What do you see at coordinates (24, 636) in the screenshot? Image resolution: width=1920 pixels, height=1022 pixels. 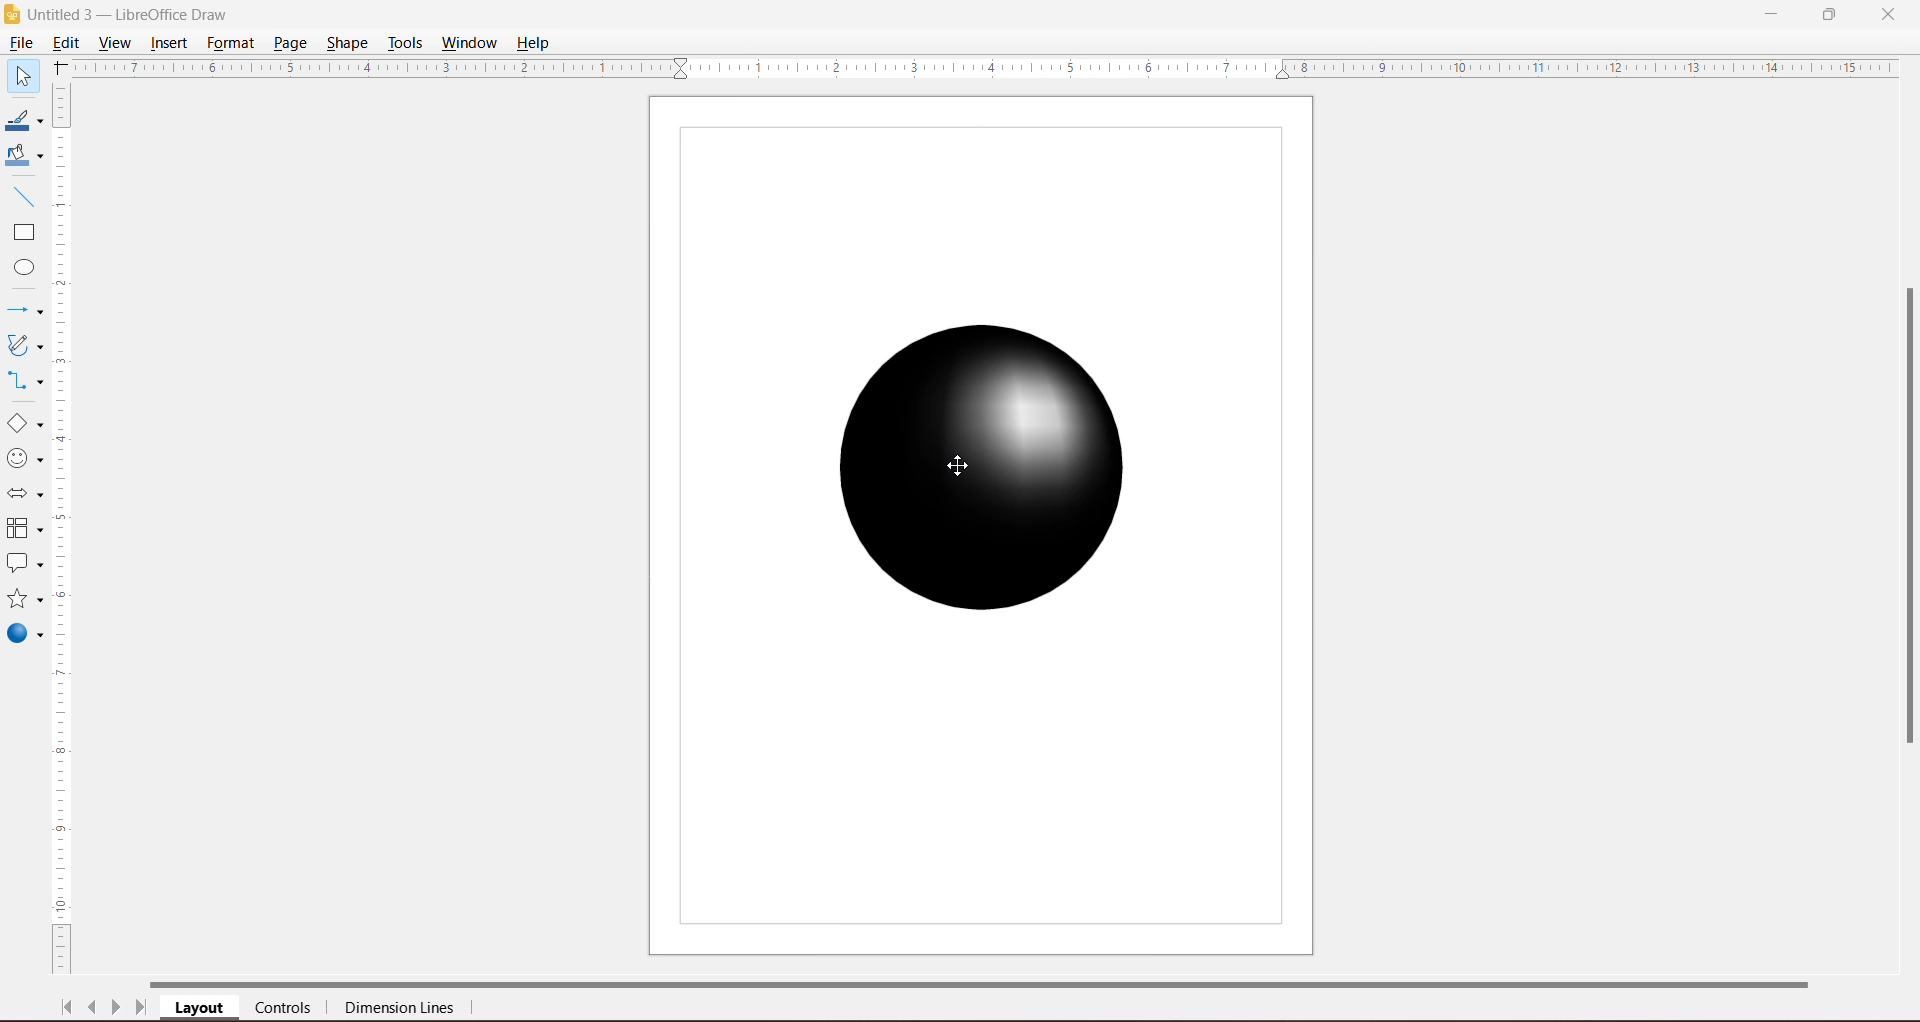 I see `3D objects` at bounding box center [24, 636].